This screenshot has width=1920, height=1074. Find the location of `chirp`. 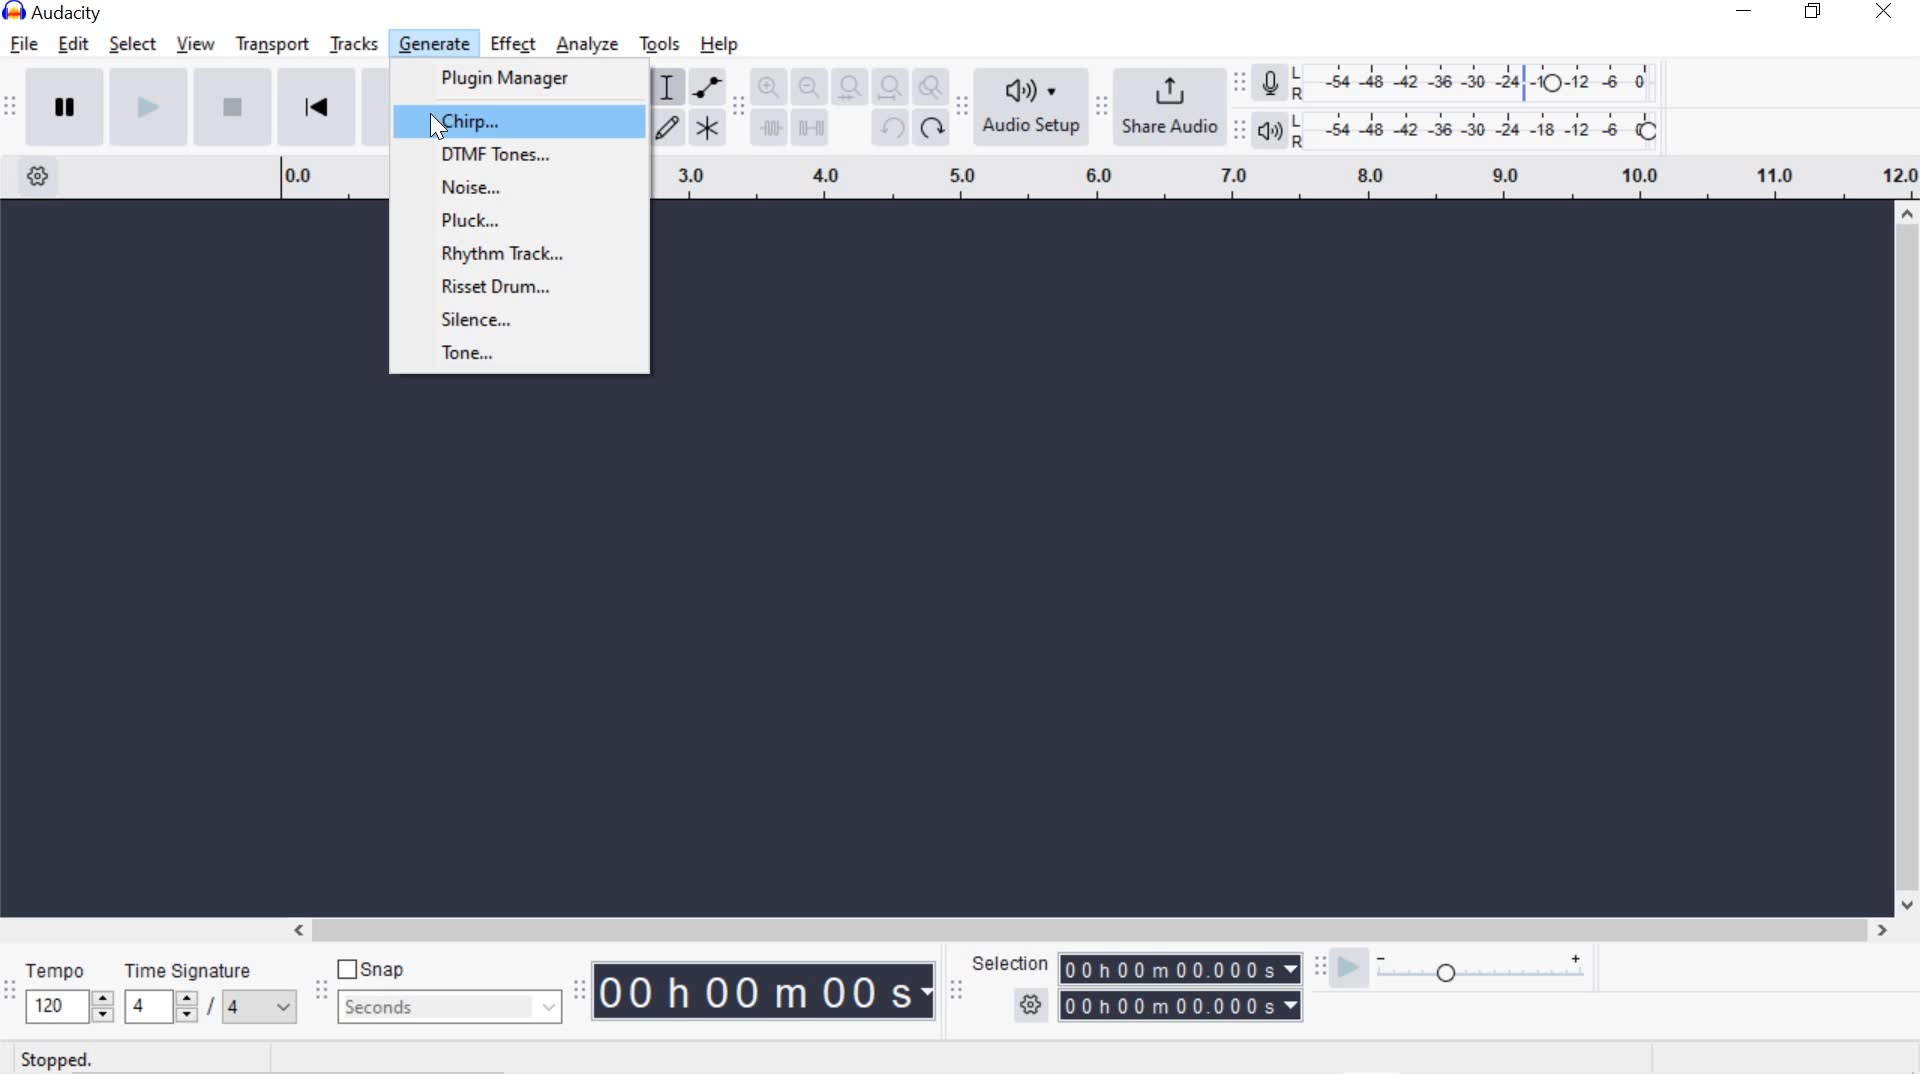

chirp is located at coordinates (522, 120).